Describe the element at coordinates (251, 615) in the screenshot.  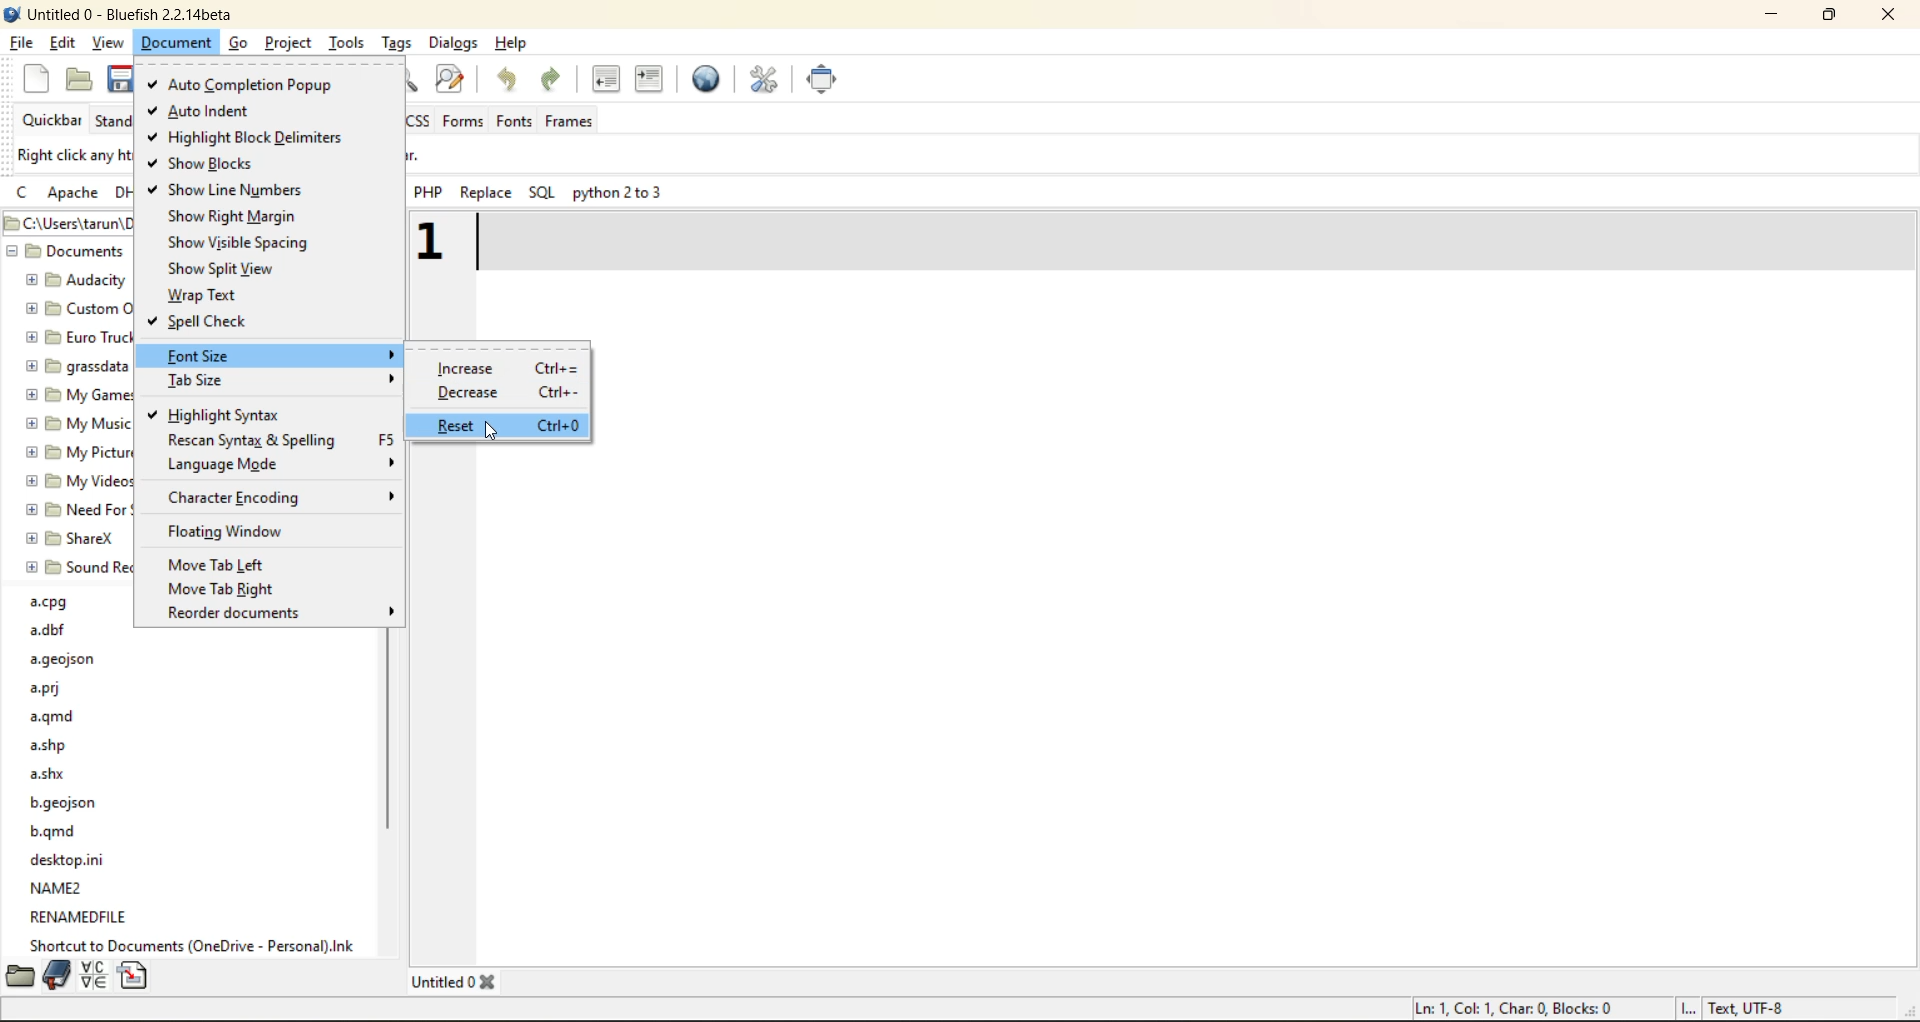
I see `recorder documents` at that location.